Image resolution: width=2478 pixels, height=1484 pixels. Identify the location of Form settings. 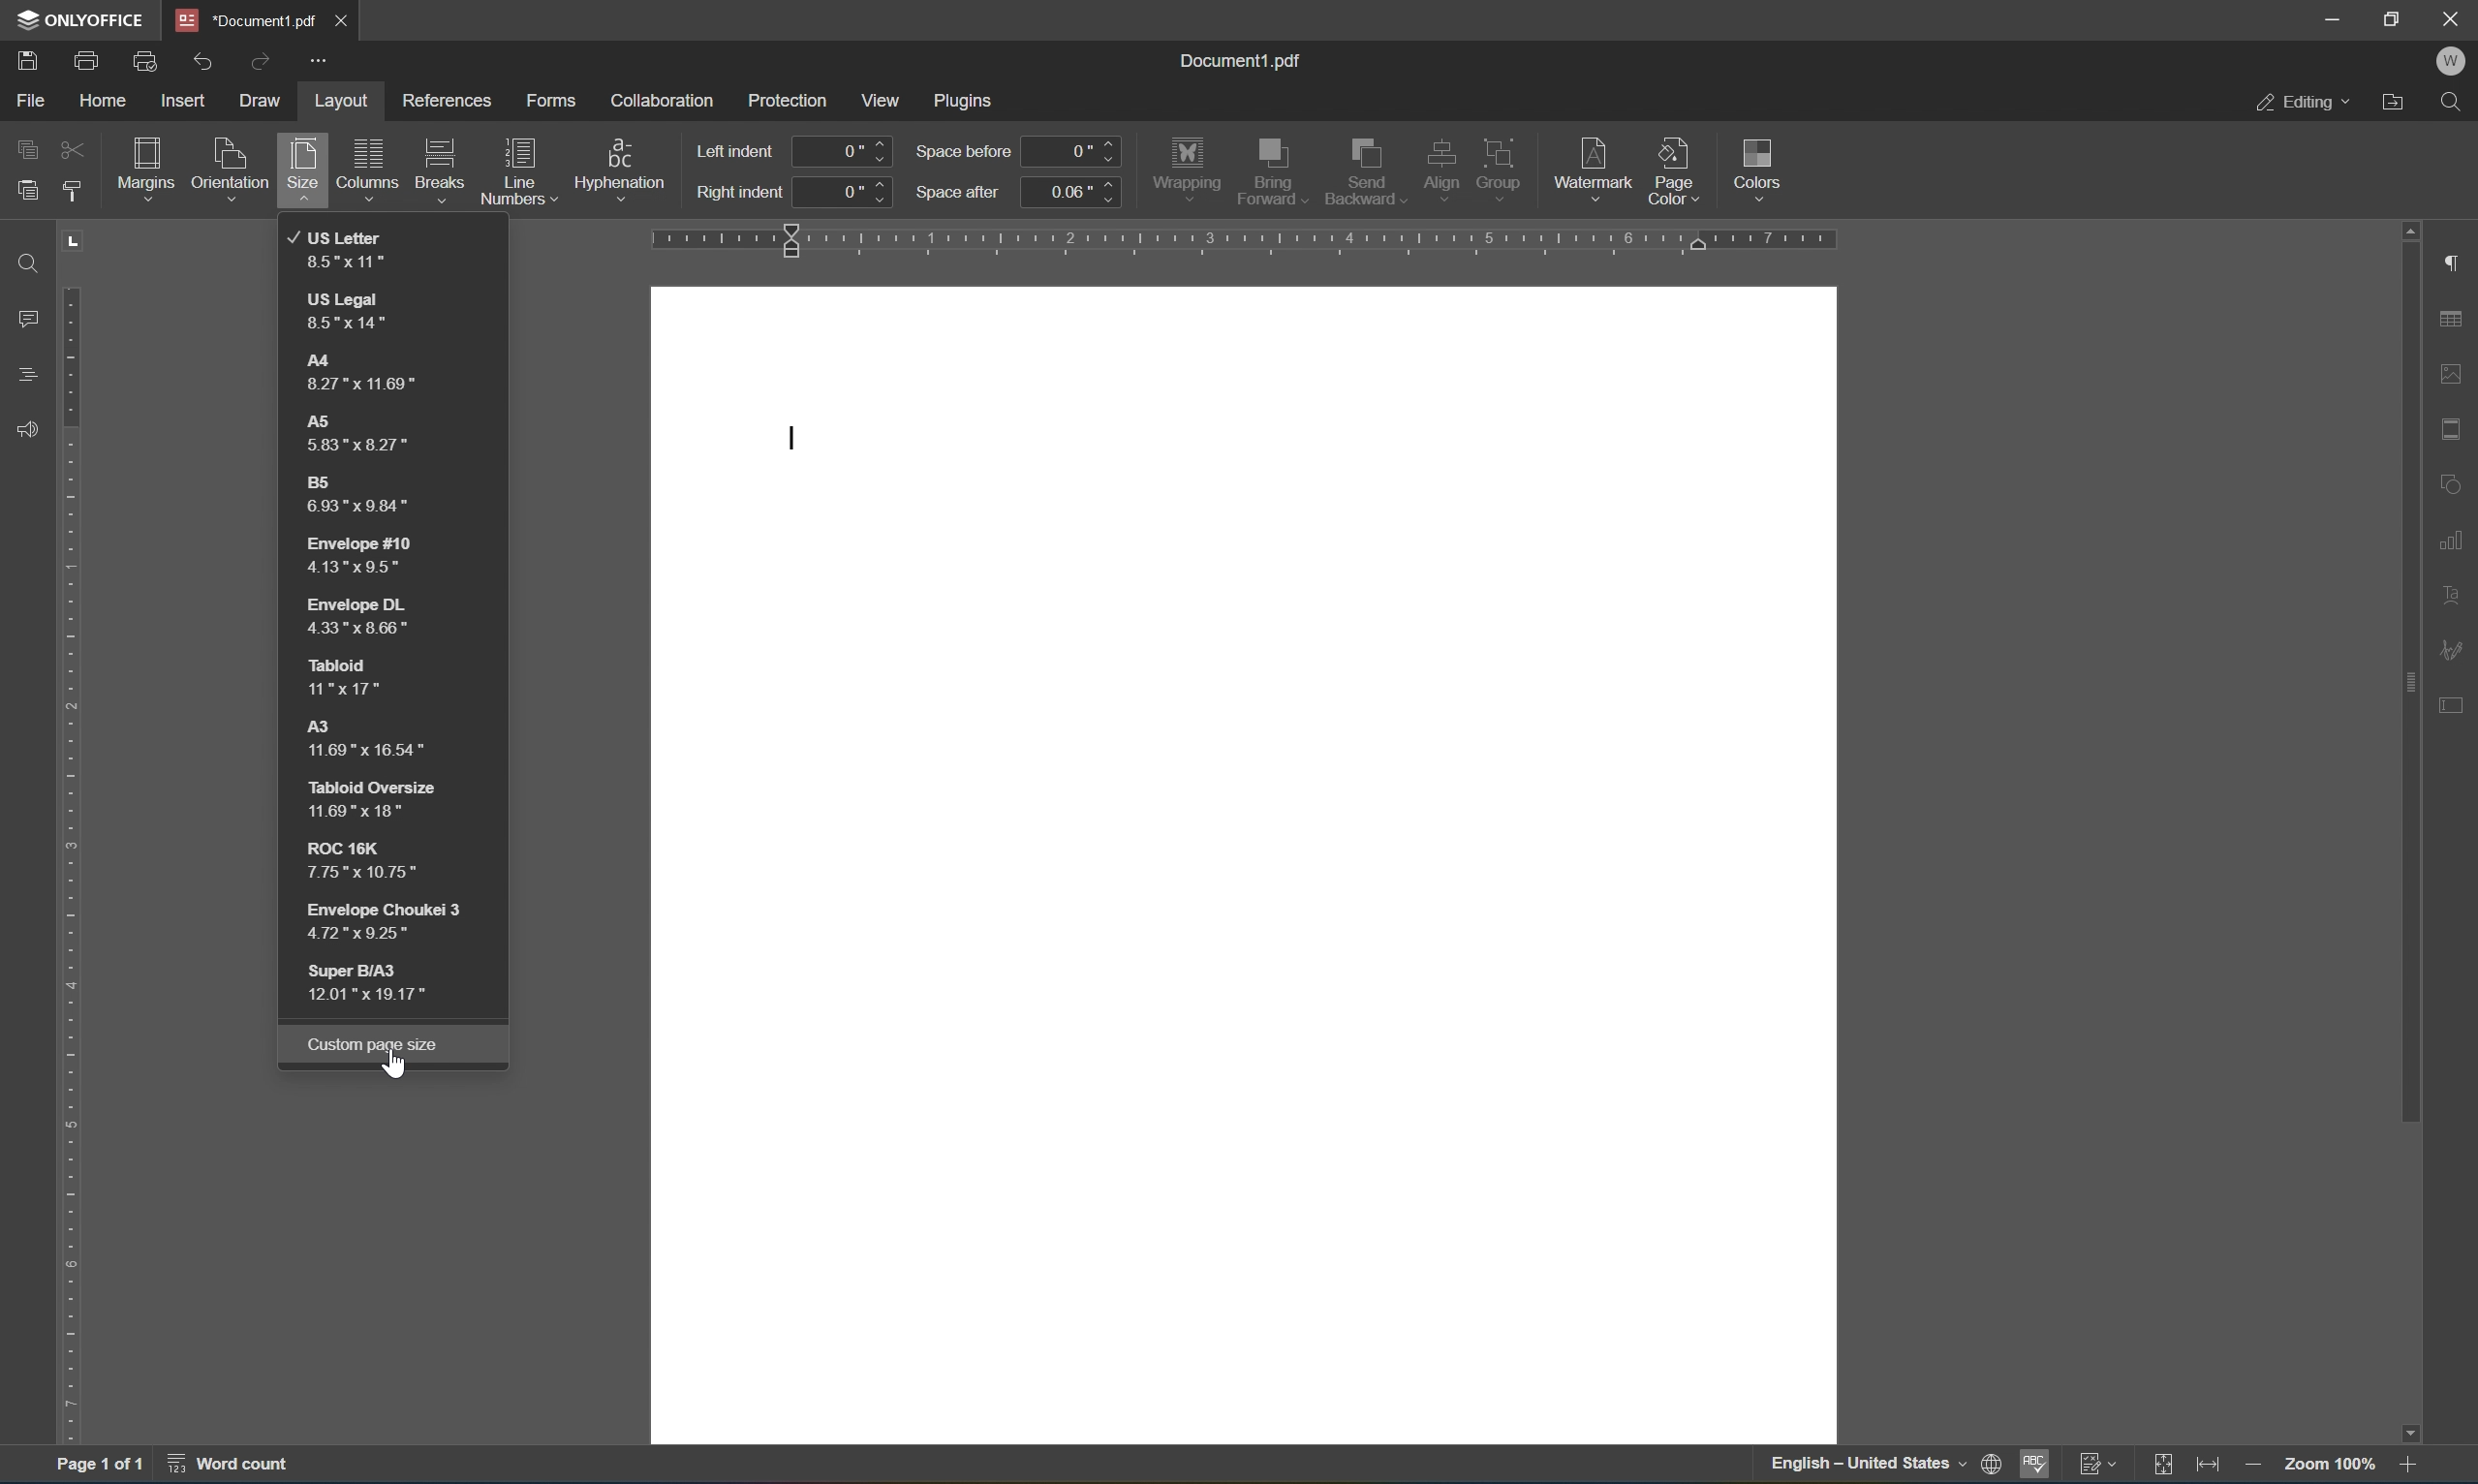
(2452, 701).